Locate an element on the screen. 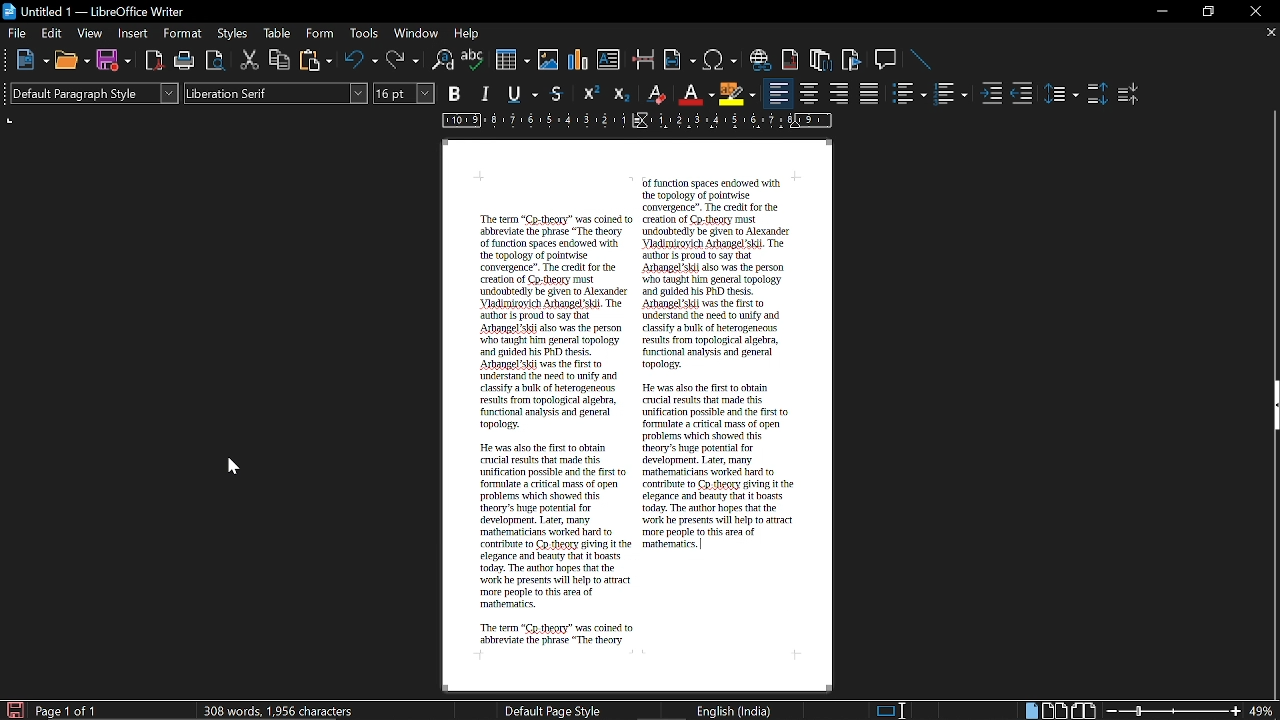  Insert text is located at coordinates (610, 61).